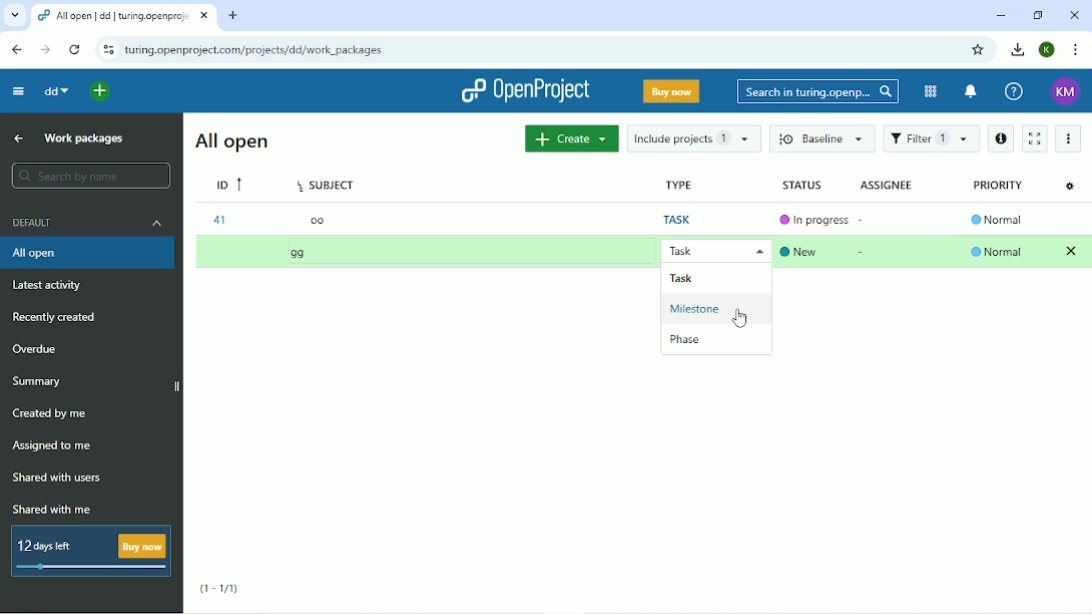  Describe the element at coordinates (255, 51) in the screenshot. I see `Site` at that location.